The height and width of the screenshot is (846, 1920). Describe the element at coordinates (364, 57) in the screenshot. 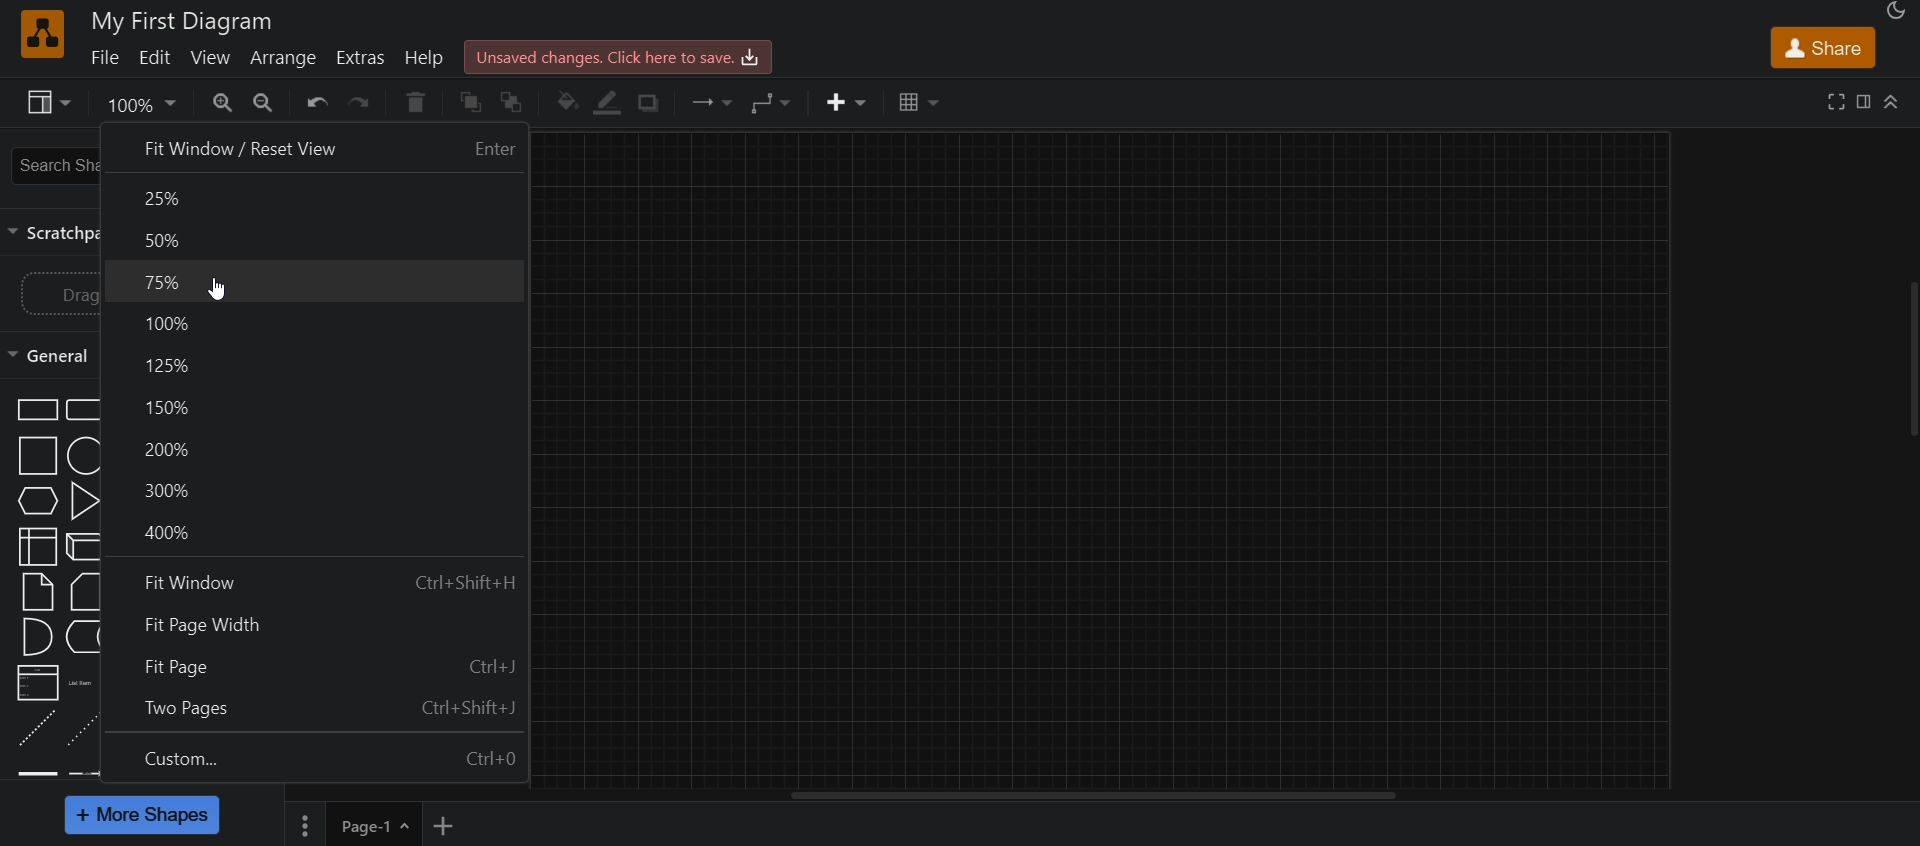

I see `extras` at that location.